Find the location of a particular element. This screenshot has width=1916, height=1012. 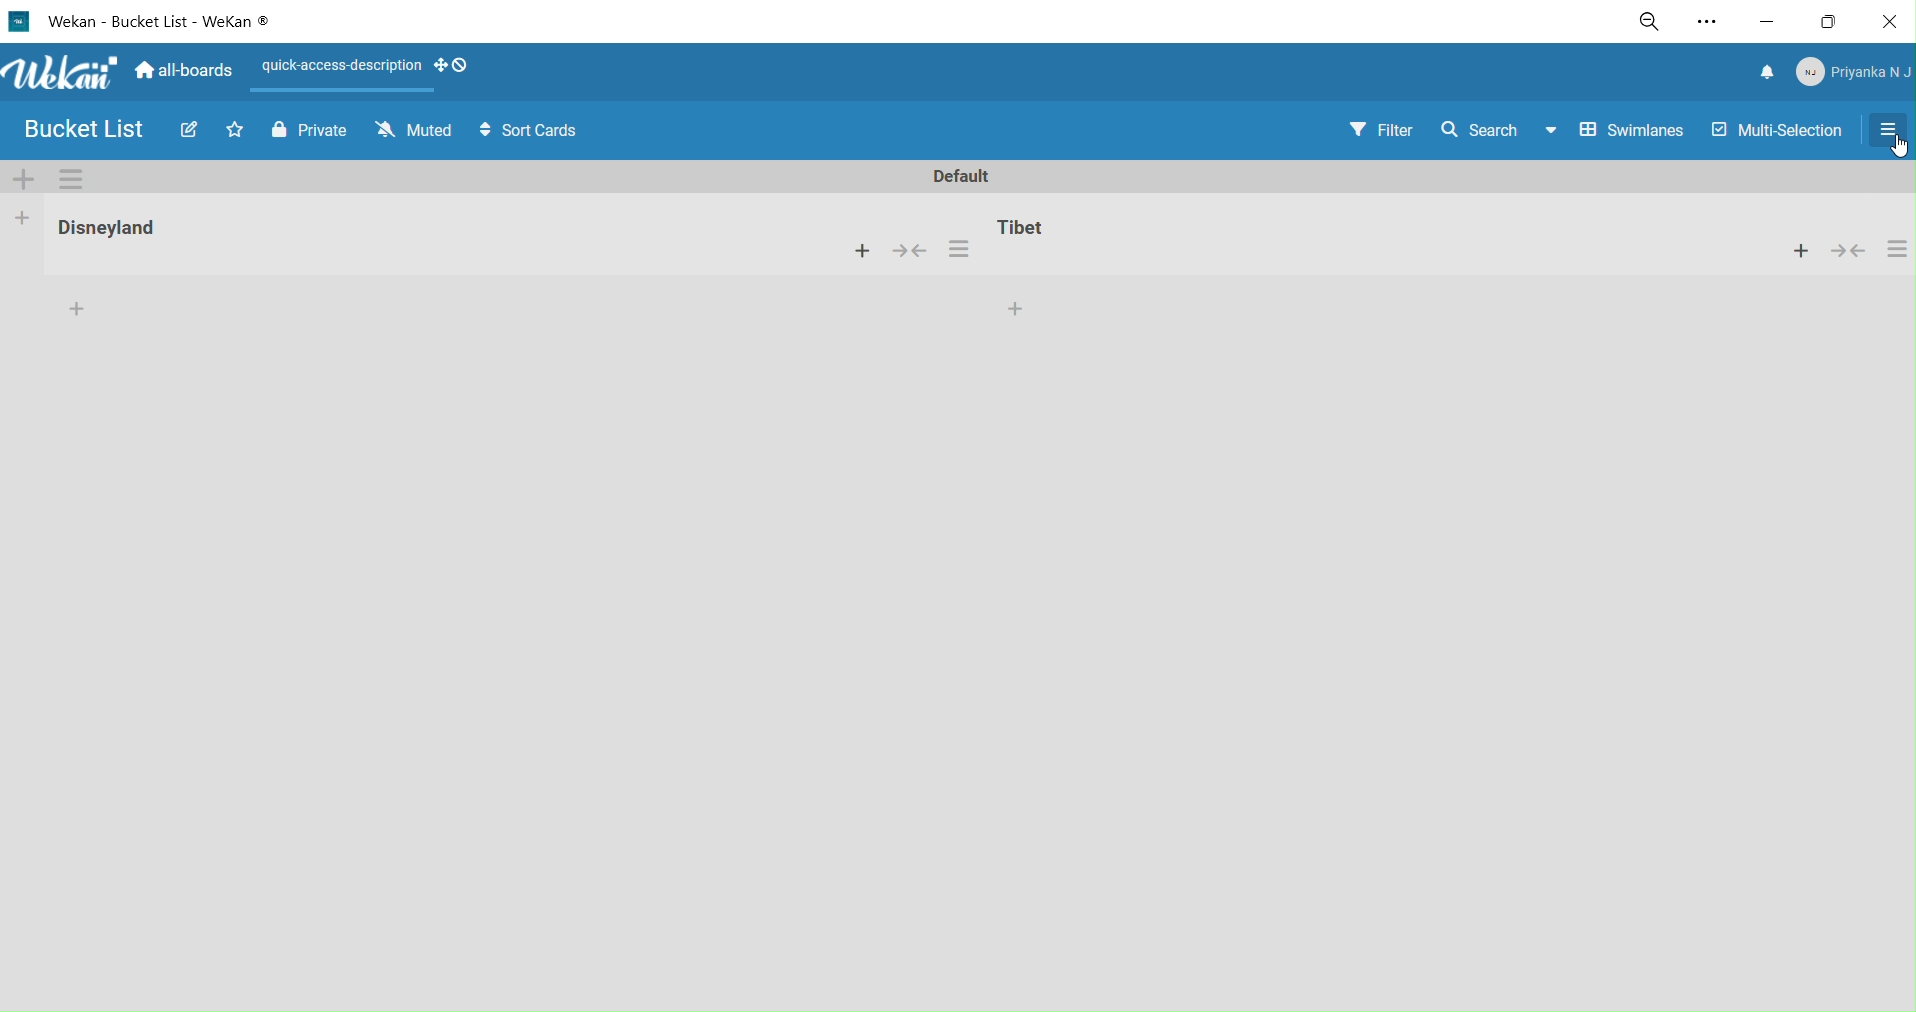

private is located at coordinates (308, 131).